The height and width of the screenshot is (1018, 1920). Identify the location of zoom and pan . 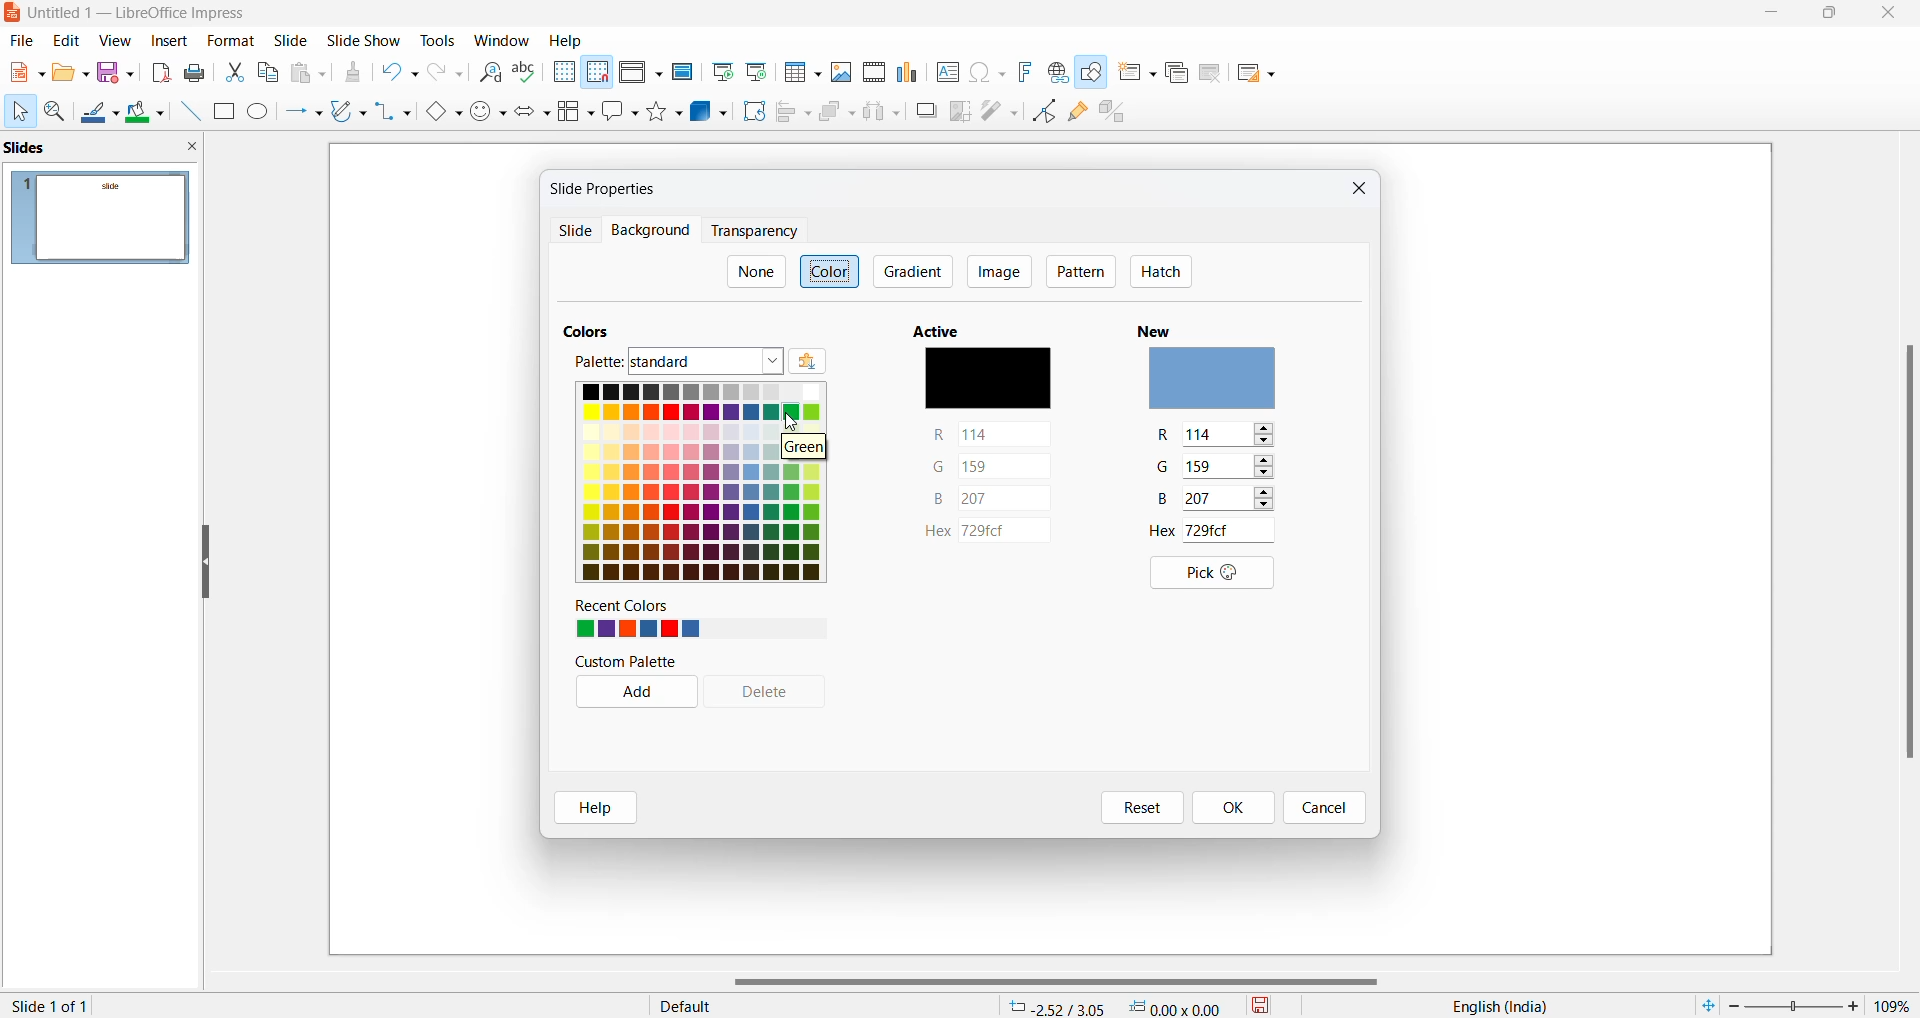
(56, 115).